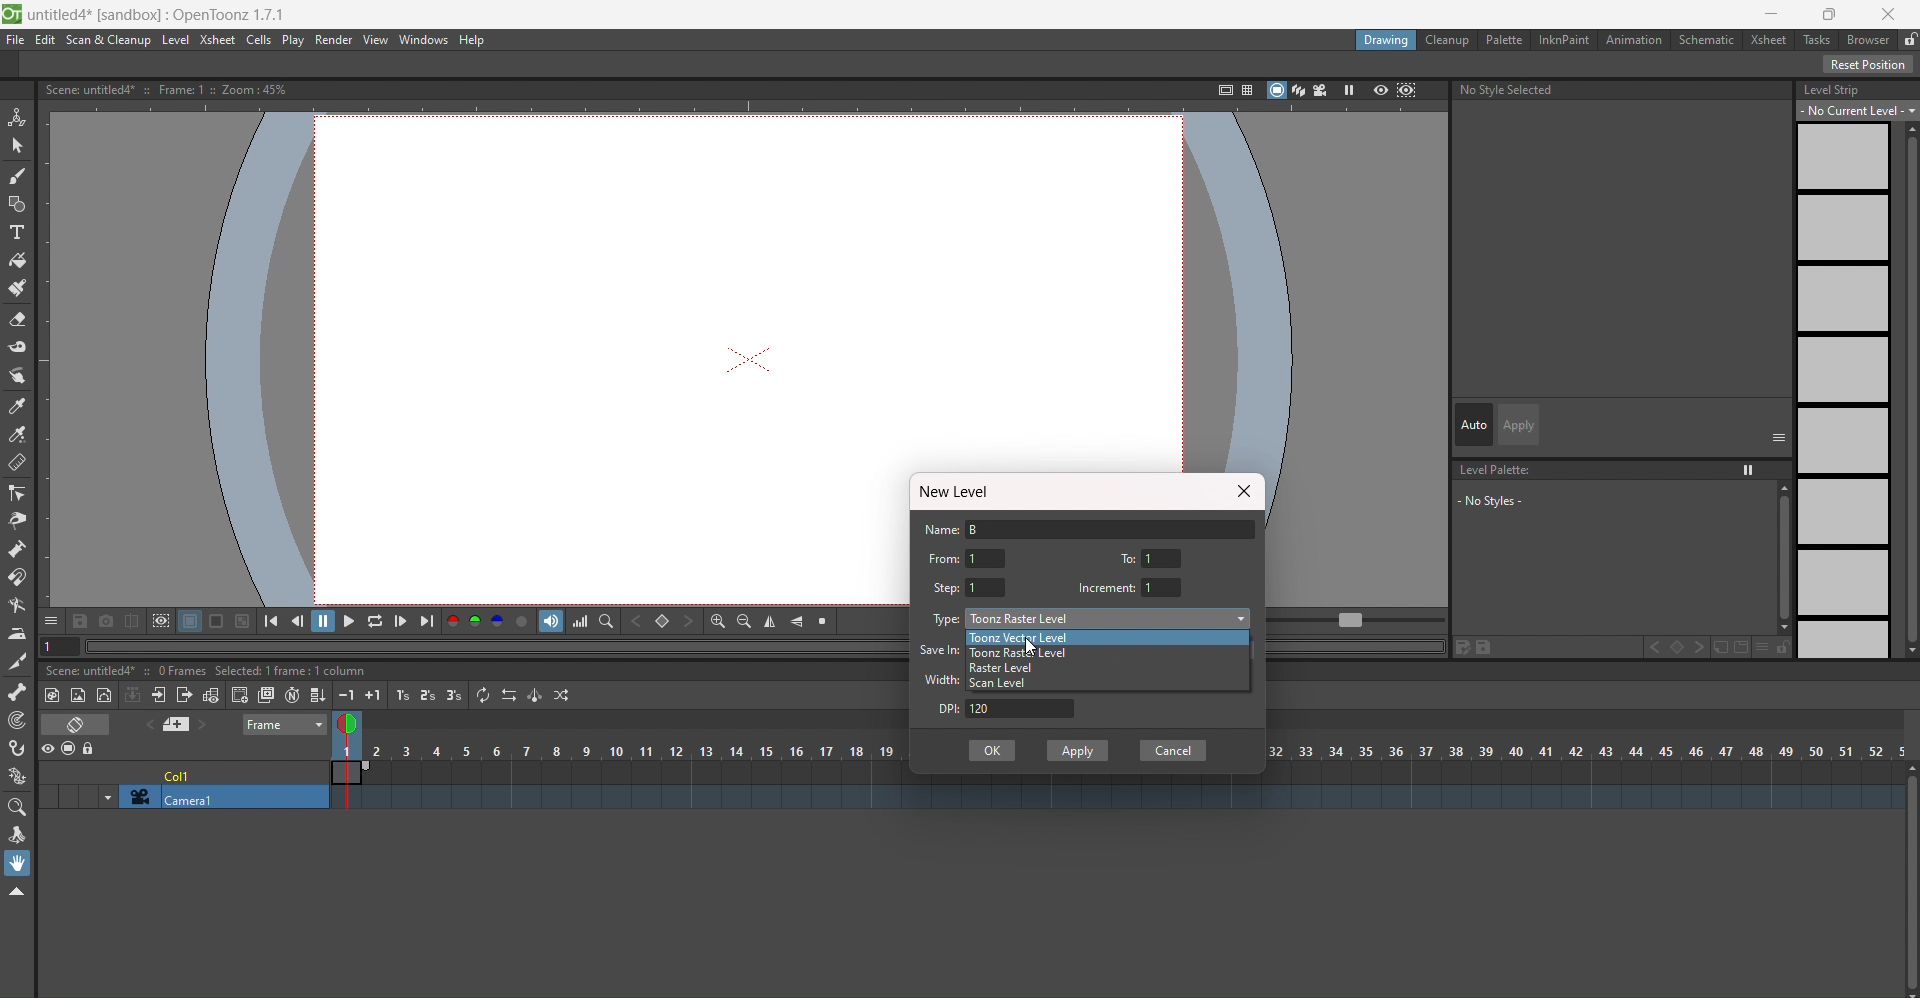  What do you see at coordinates (1475, 647) in the screenshot?
I see `edit` at bounding box center [1475, 647].